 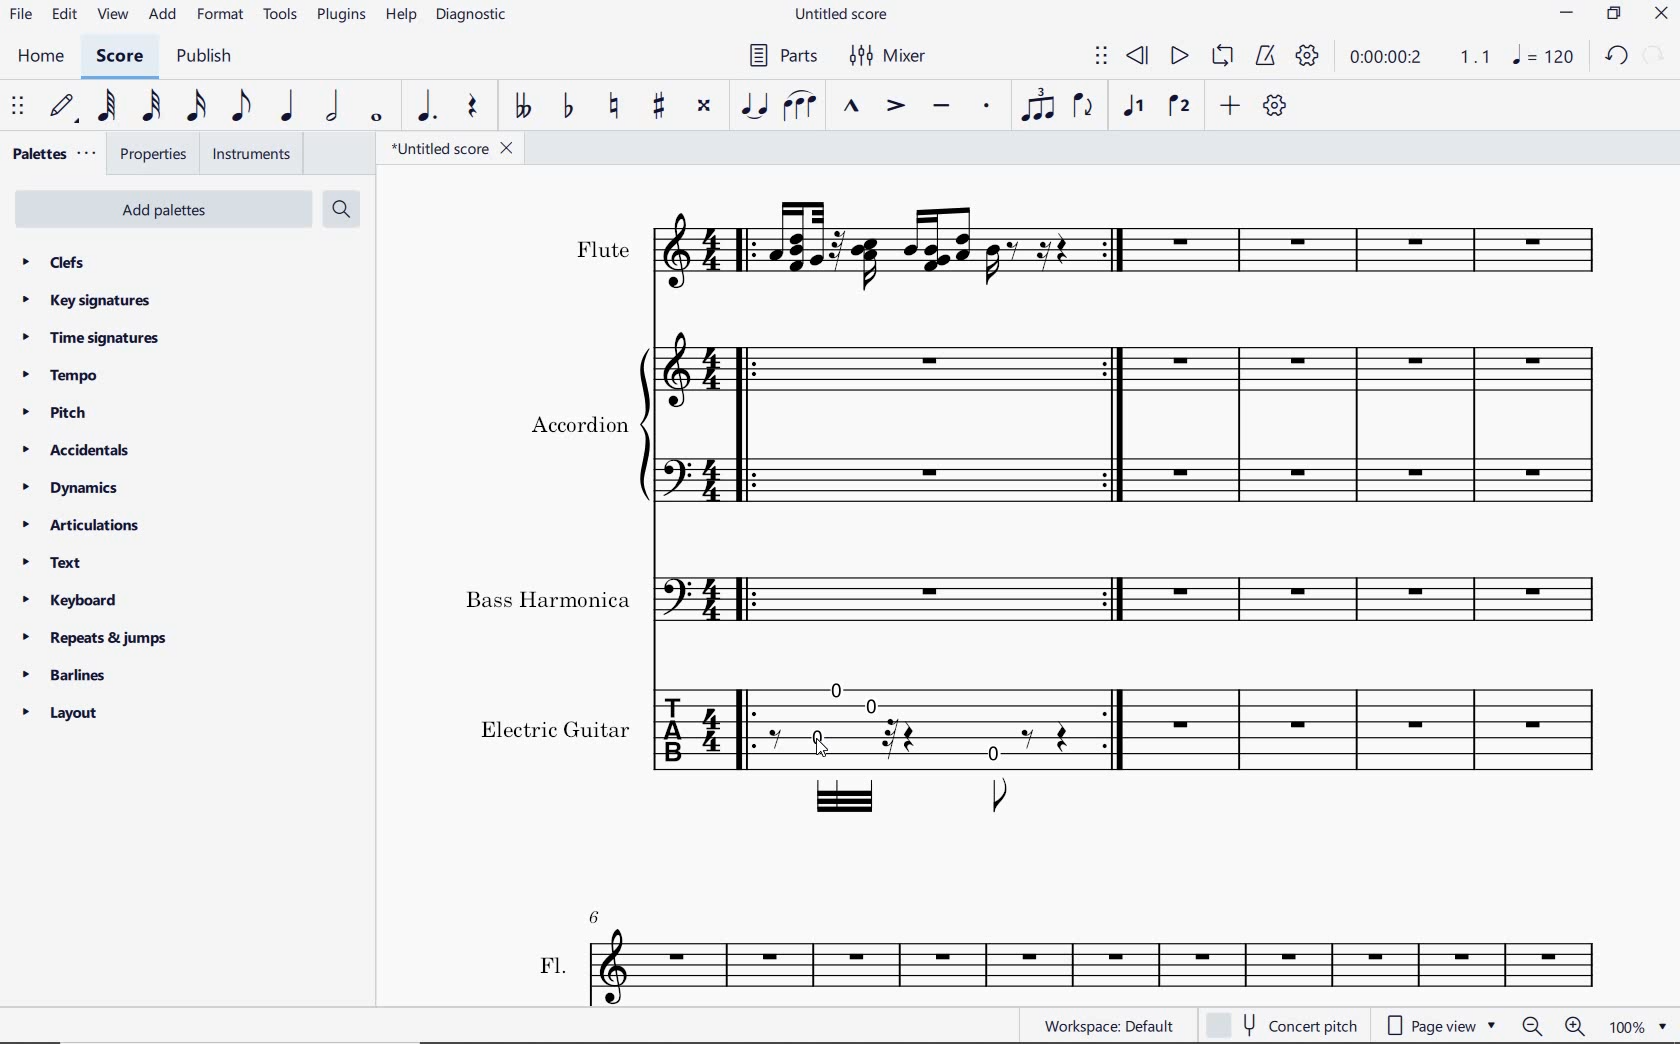 What do you see at coordinates (39, 57) in the screenshot?
I see `home` at bounding box center [39, 57].